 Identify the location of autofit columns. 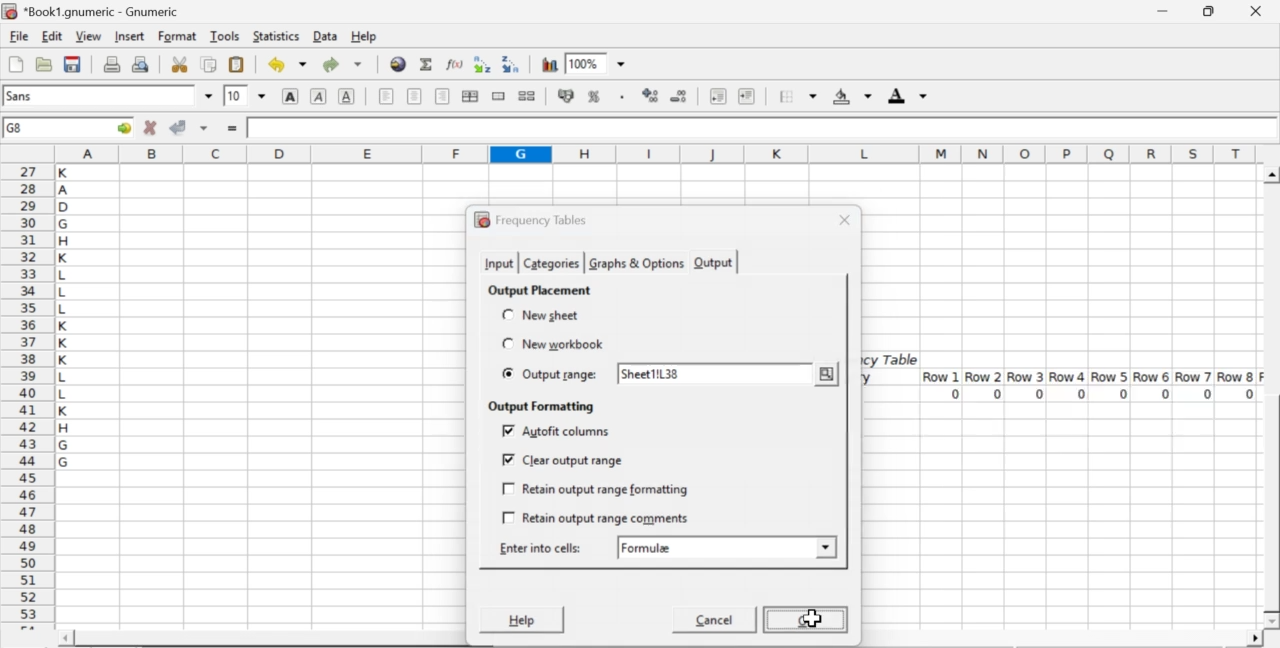
(558, 431).